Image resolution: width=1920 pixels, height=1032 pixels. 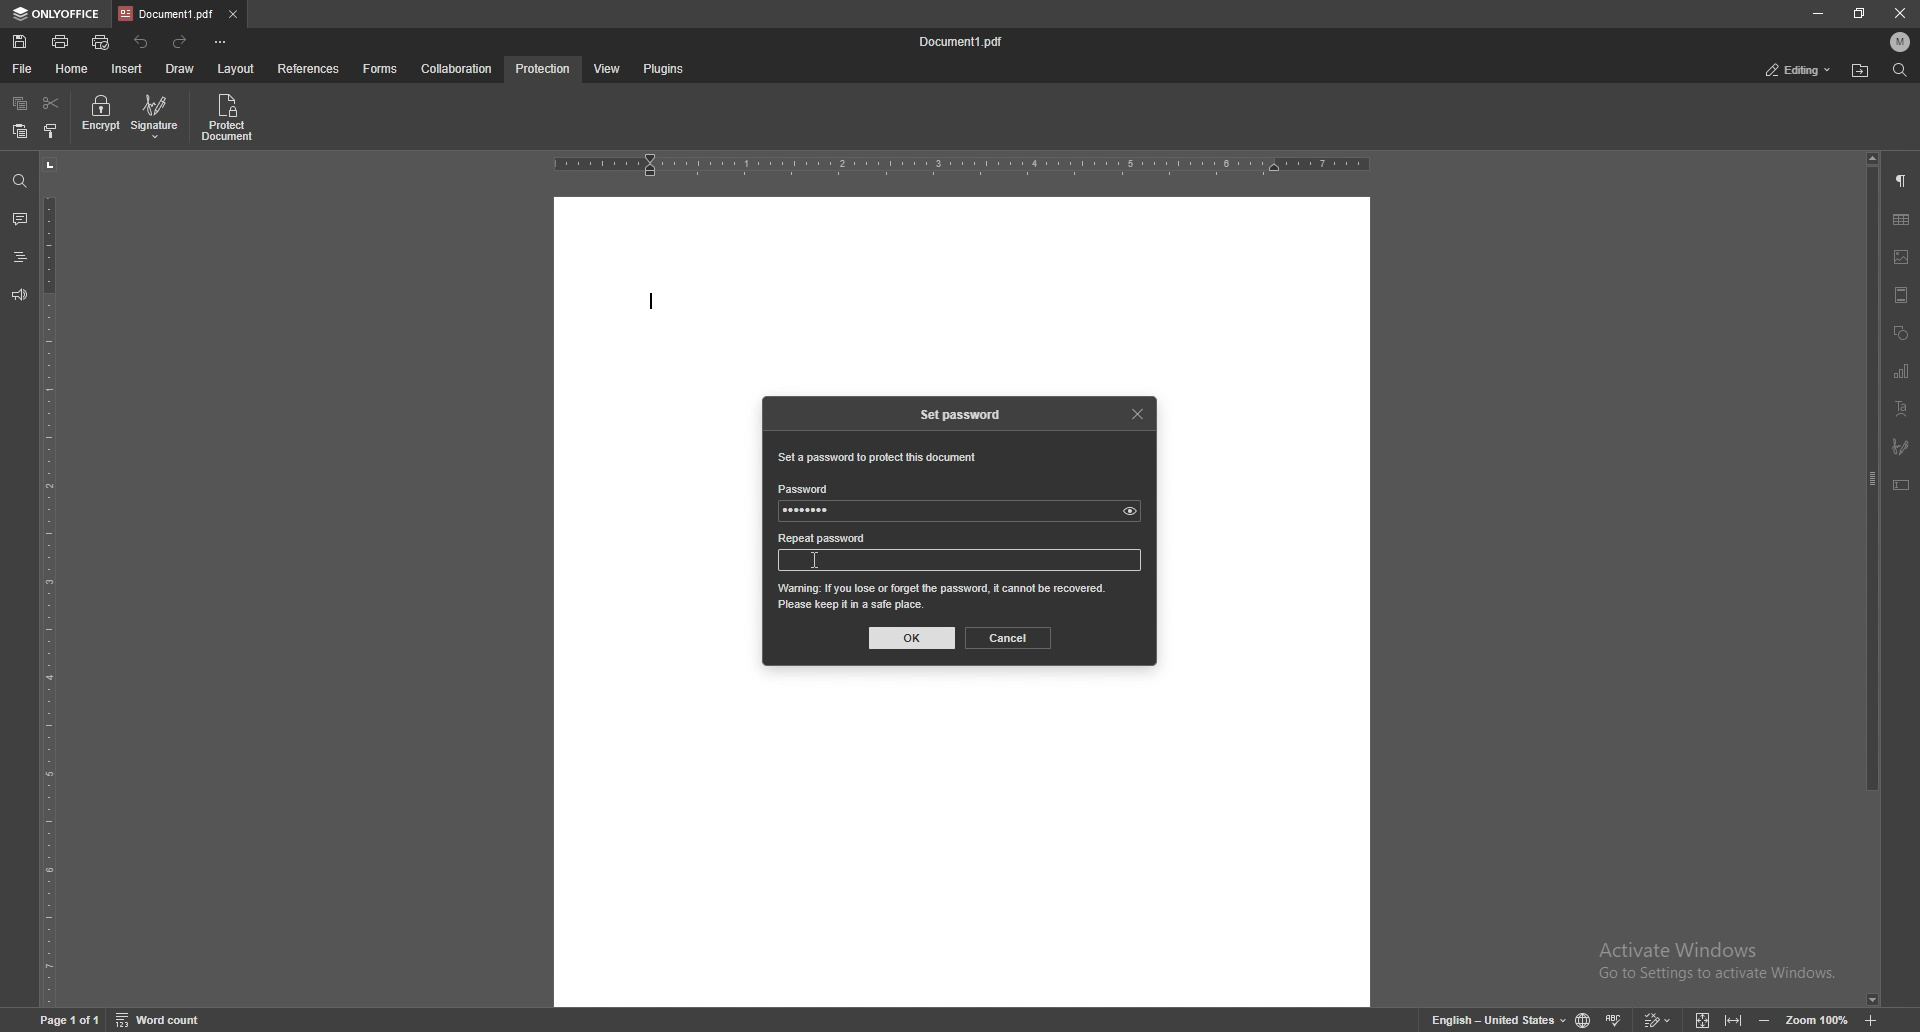 What do you see at coordinates (239, 69) in the screenshot?
I see `layout` at bounding box center [239, 69].